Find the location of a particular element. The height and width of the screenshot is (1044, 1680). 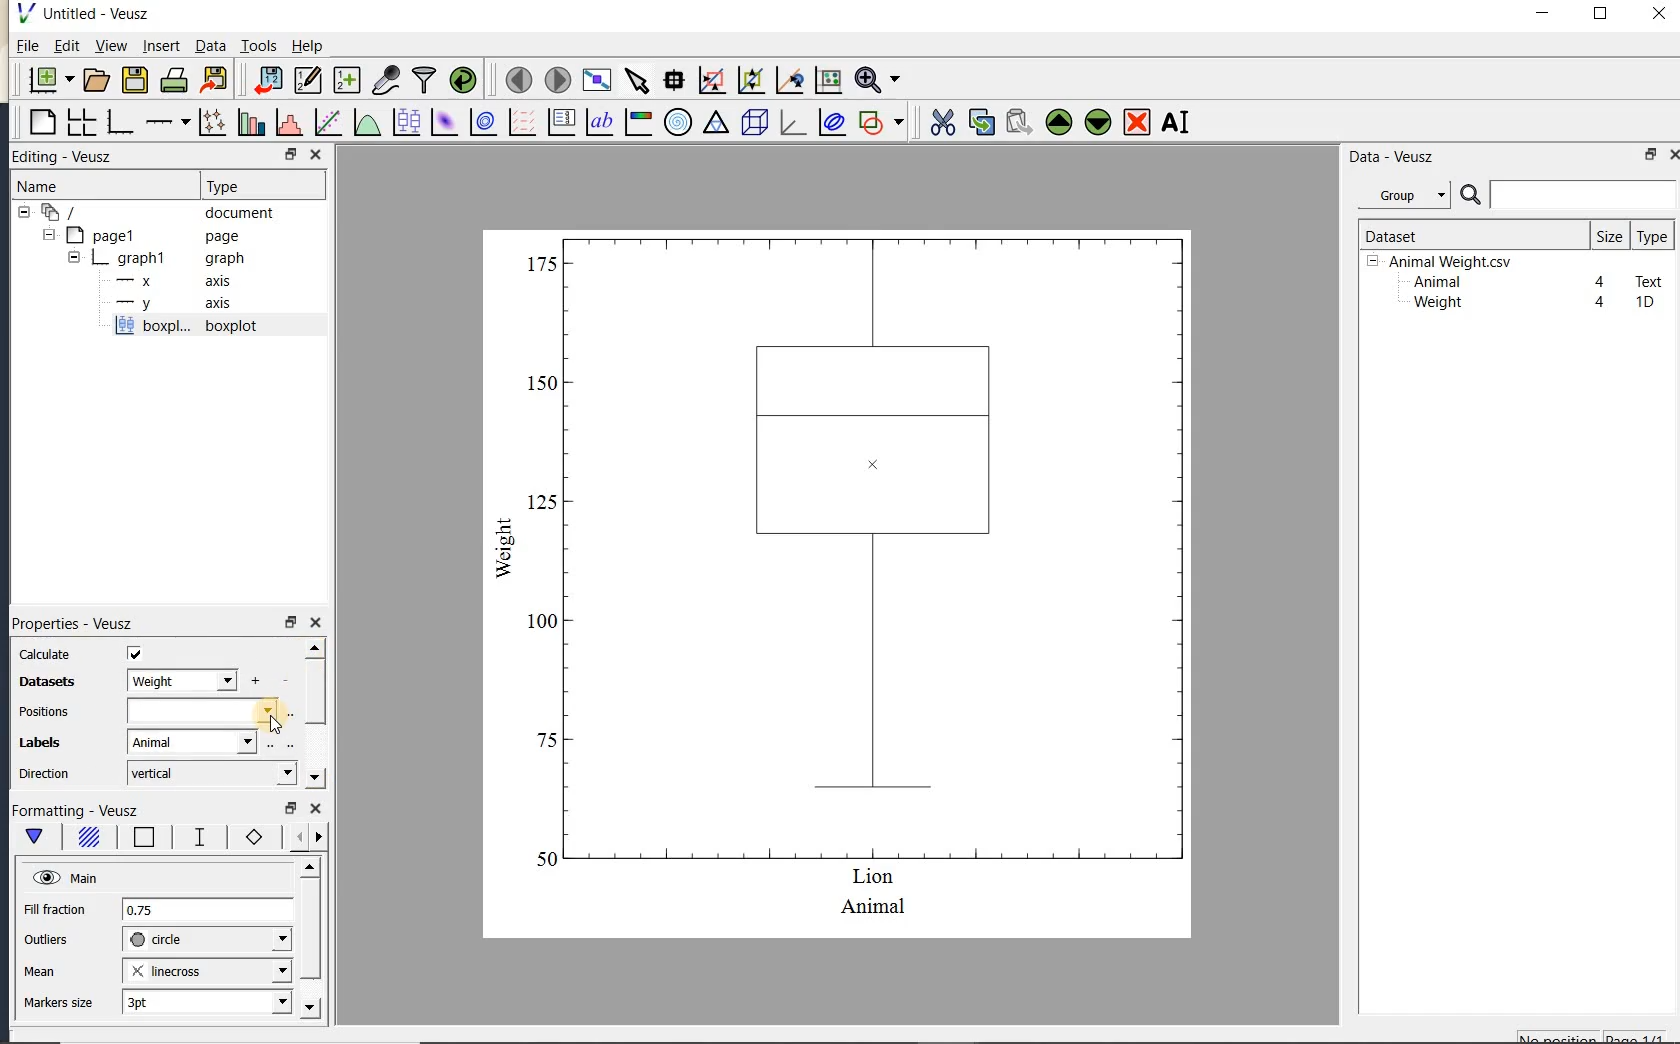

select items from the graph or scroll is located at coordinates (638, 81).